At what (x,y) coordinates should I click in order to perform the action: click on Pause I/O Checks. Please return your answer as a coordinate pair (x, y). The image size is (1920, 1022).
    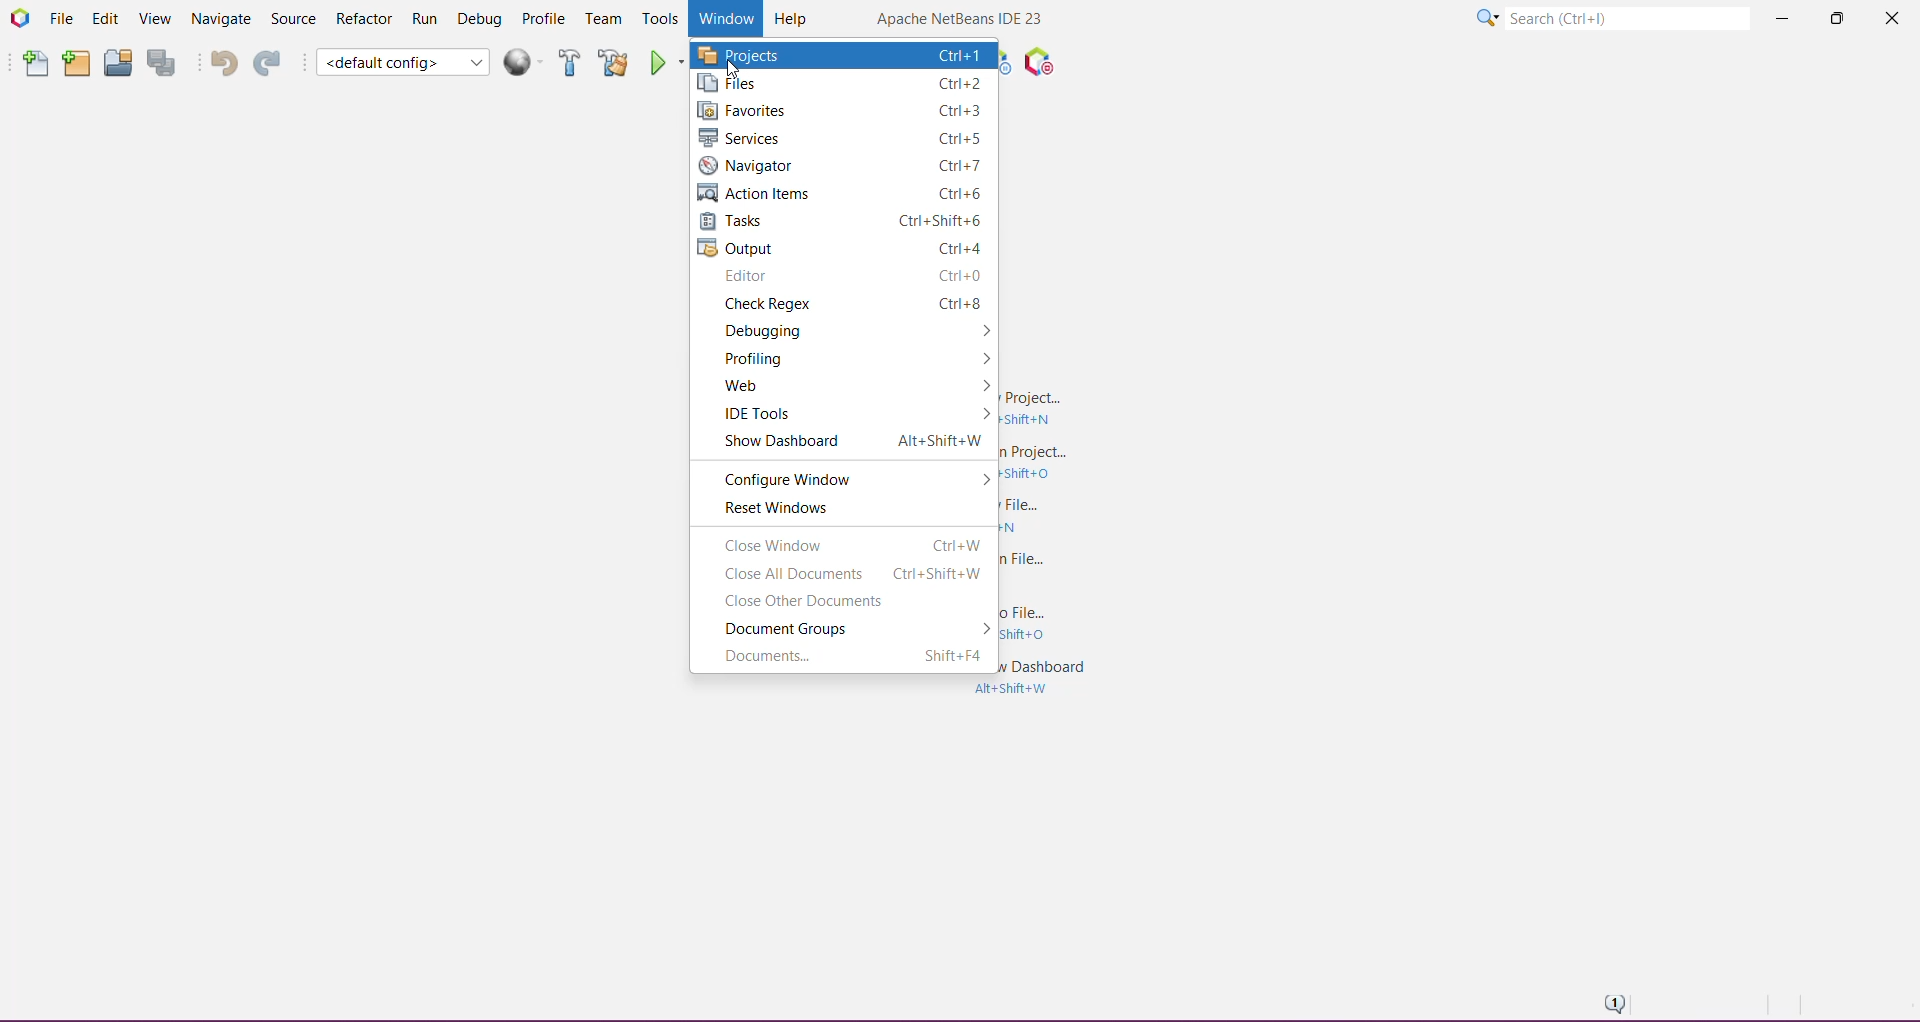
    Looking at the image, I should click on (1037, 62).